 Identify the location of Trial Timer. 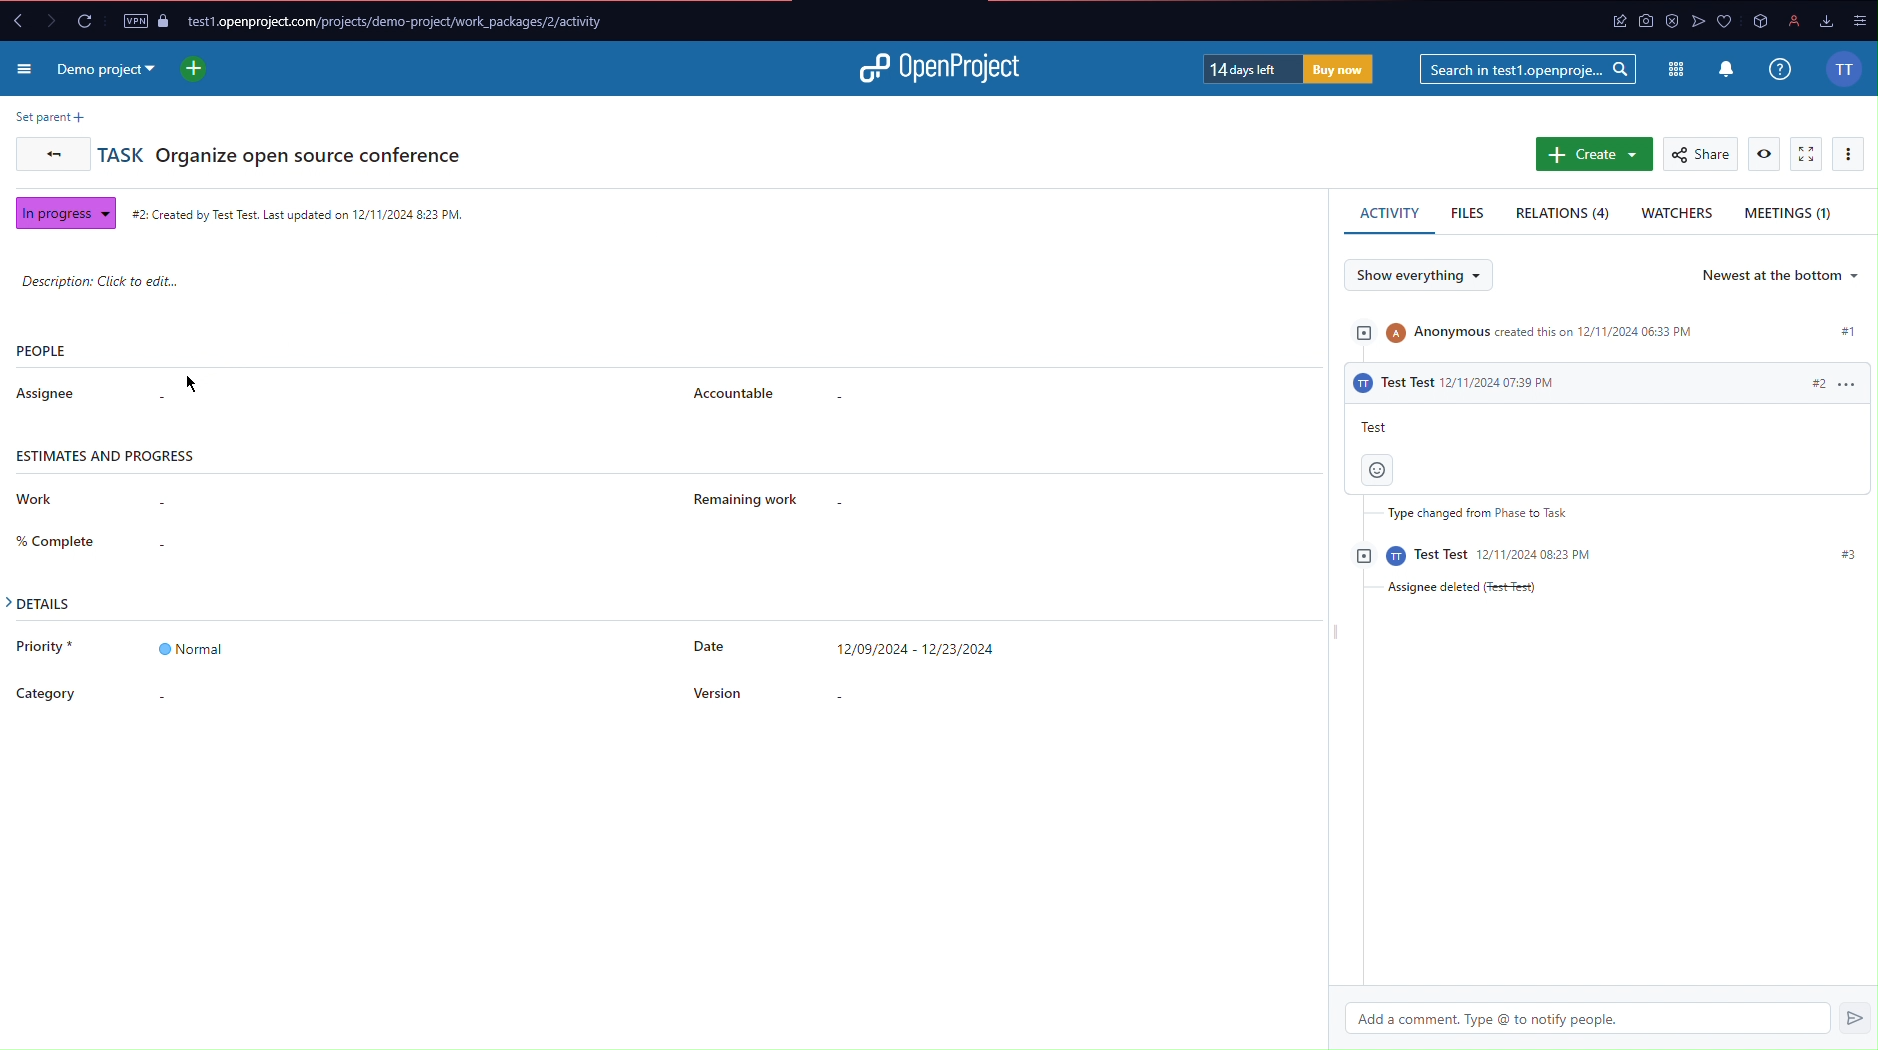
(1289, 67).